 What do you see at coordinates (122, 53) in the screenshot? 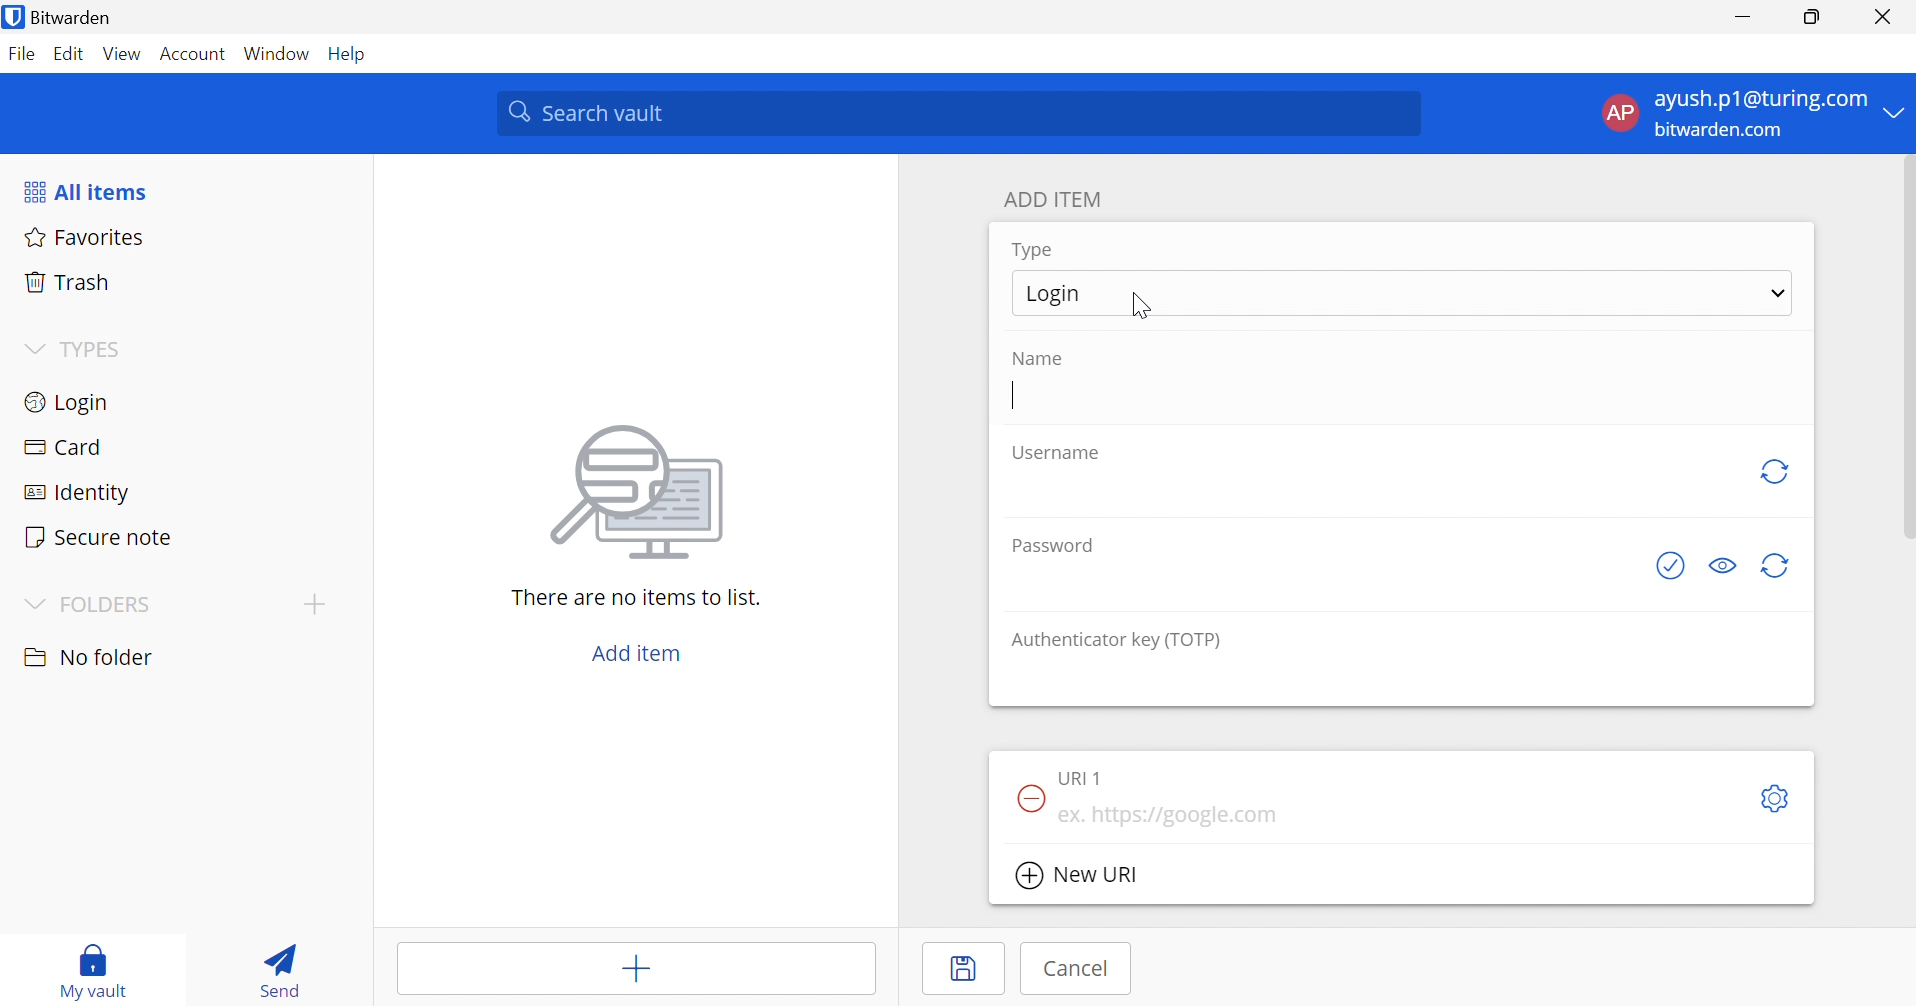
I see `View` at bounding box center [122, 53].